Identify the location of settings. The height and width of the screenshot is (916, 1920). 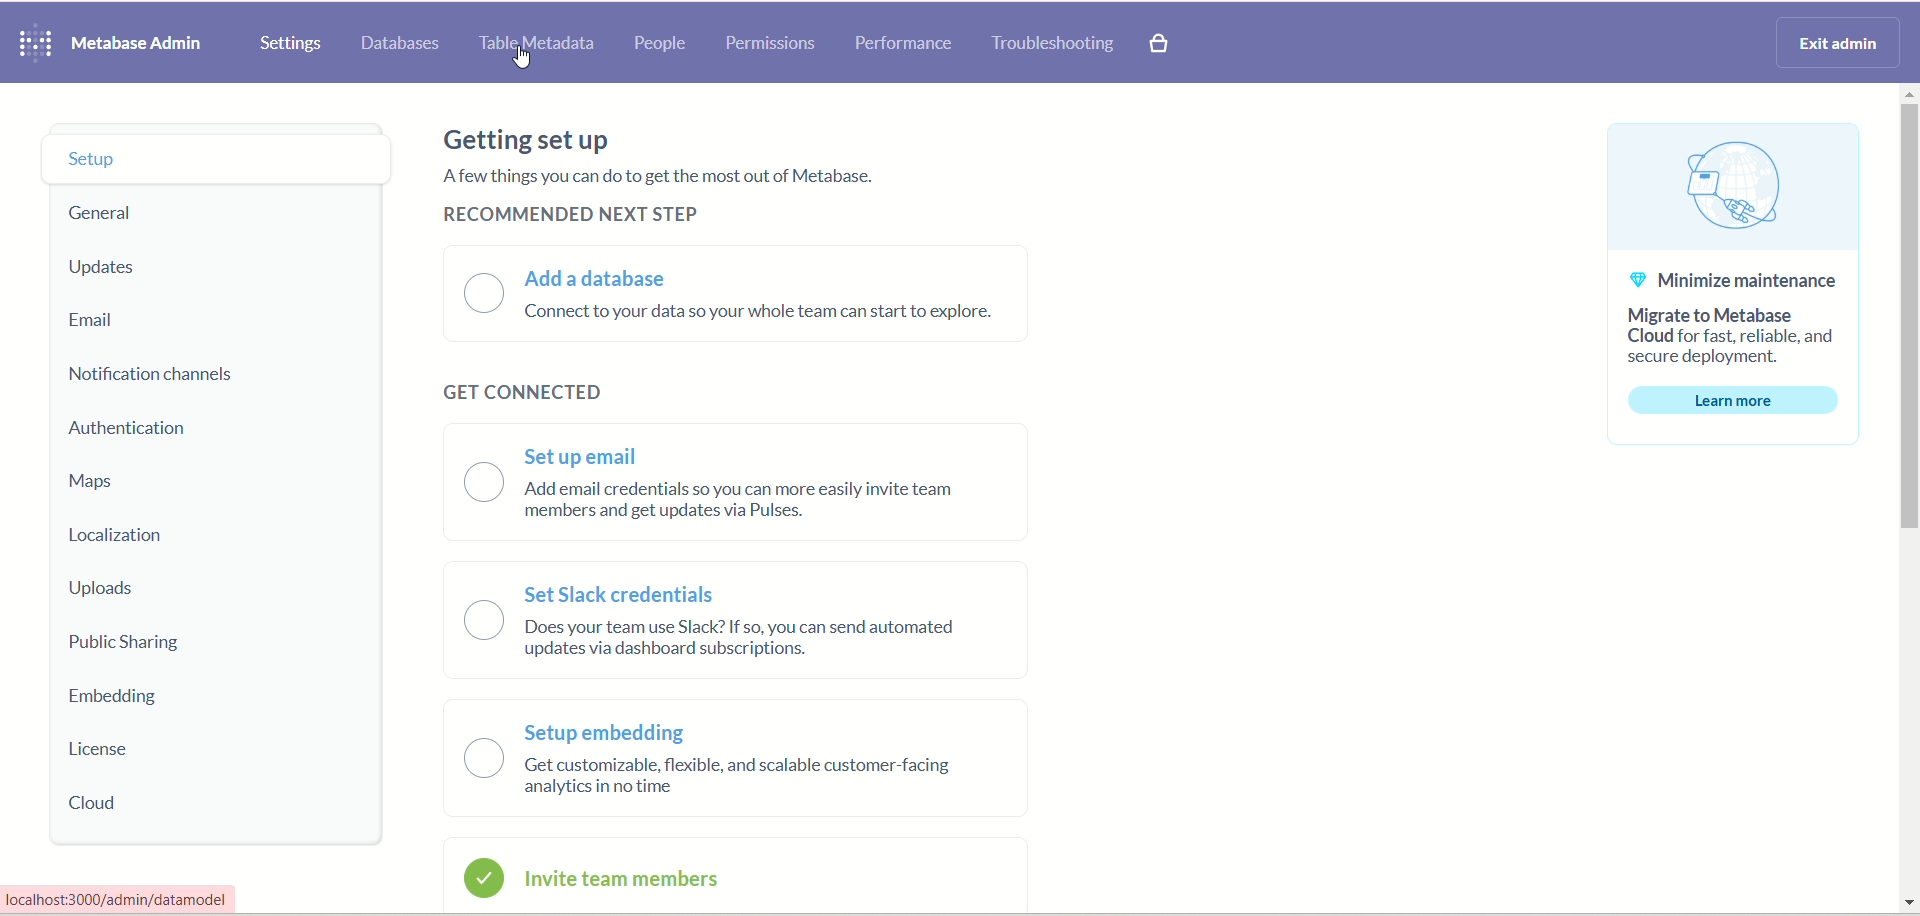
(292, 46).